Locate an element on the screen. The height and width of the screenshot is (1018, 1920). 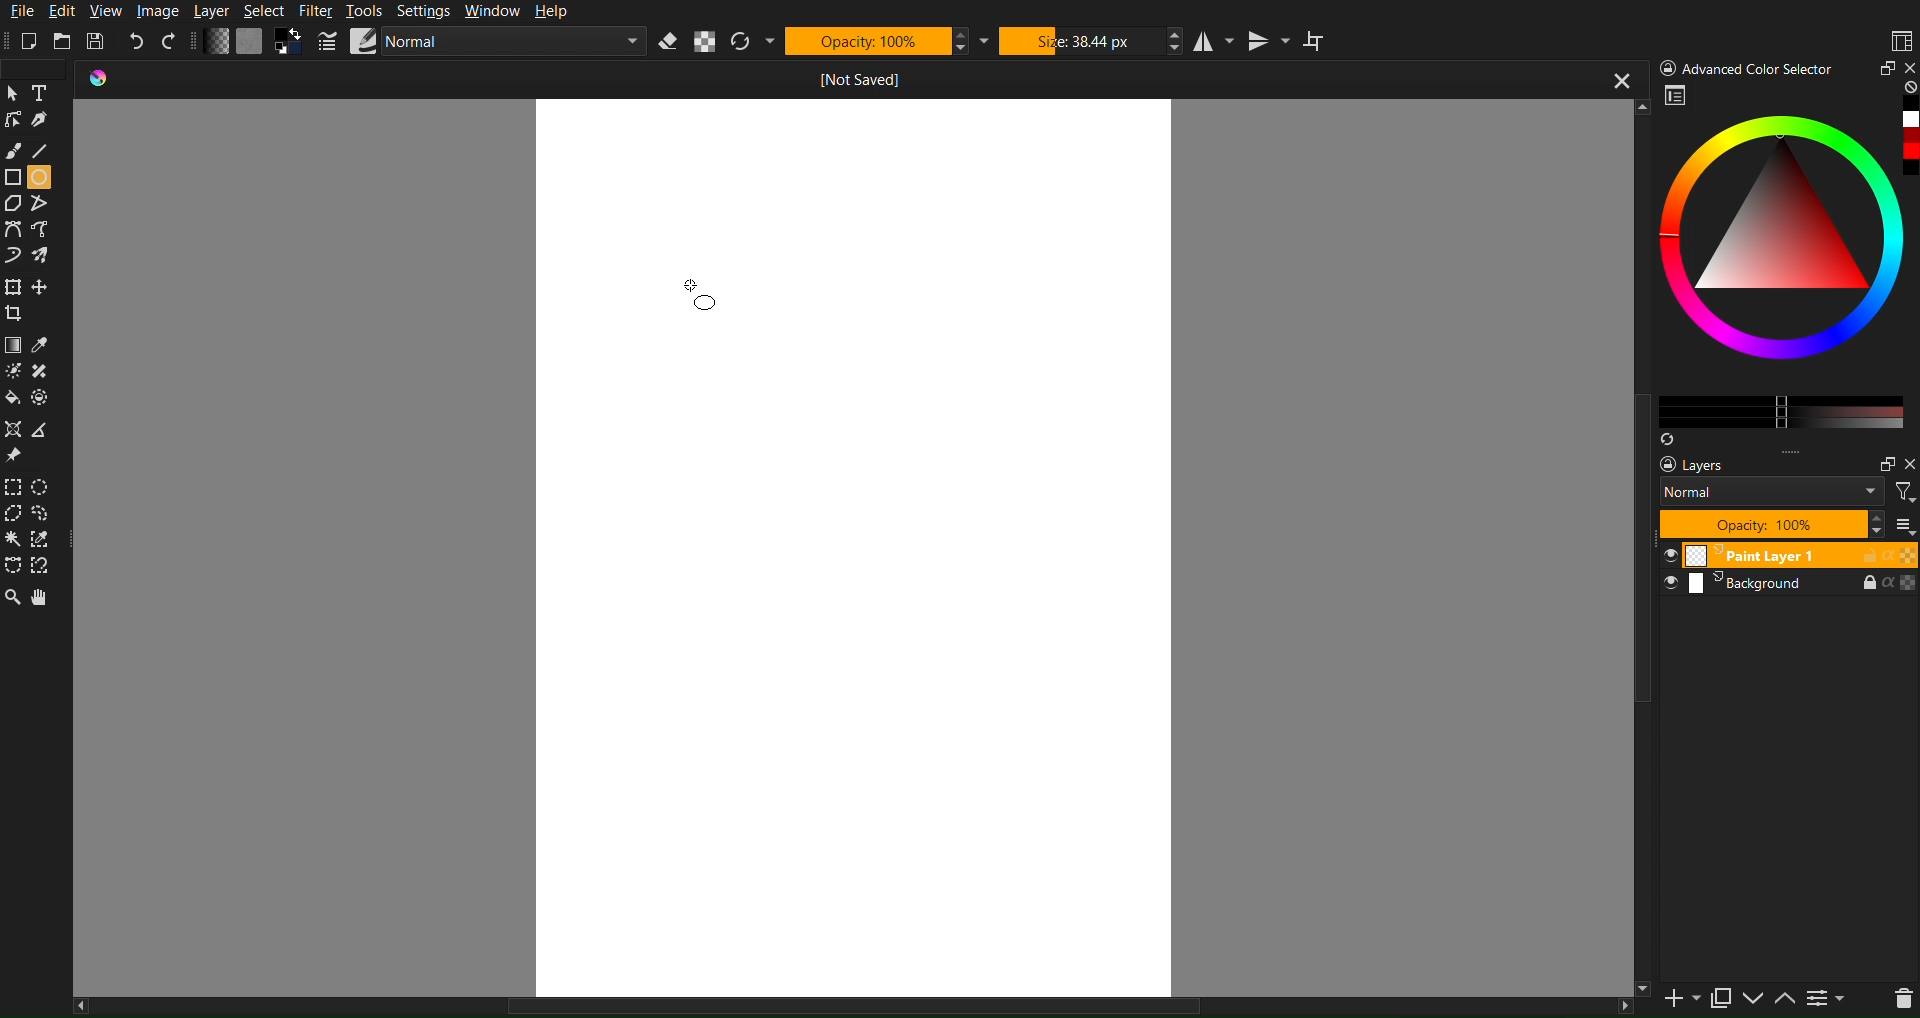
Brightness tool is located at coordinates (12, 374).